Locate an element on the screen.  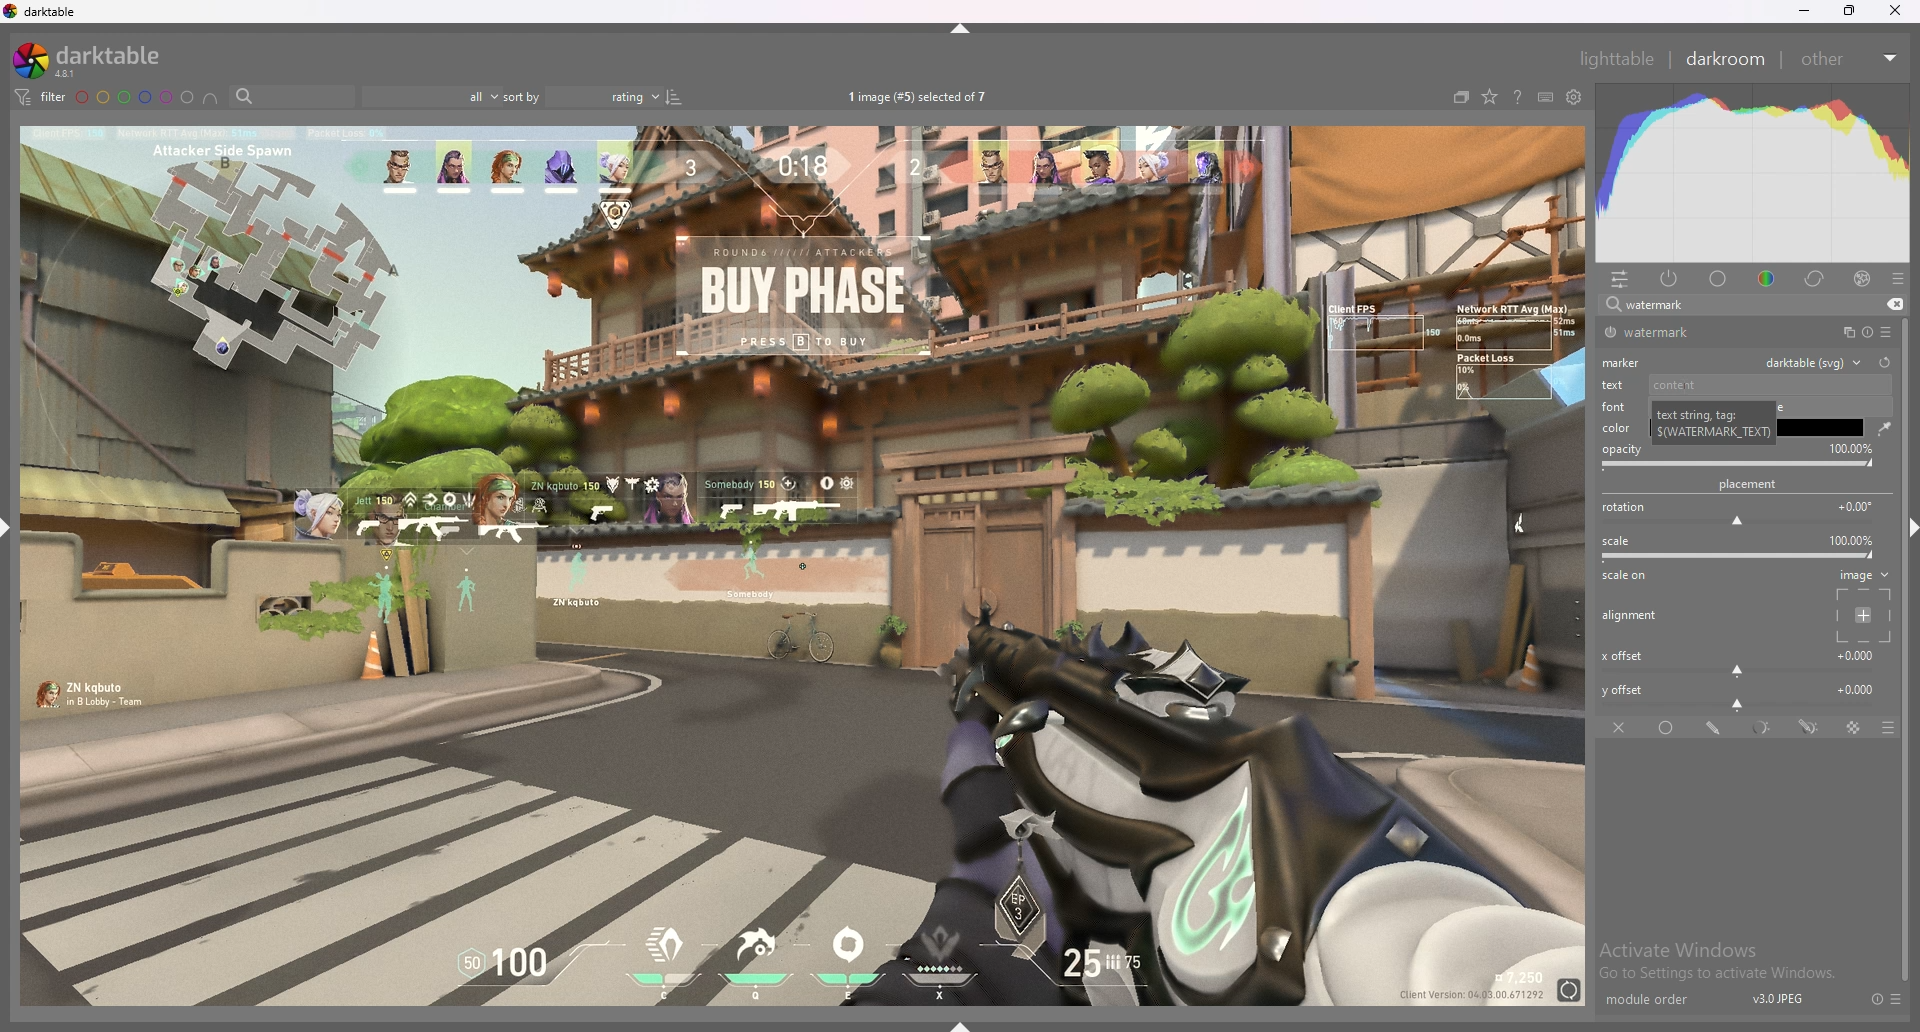
parametric mask is located at coordinates (1764, 728).